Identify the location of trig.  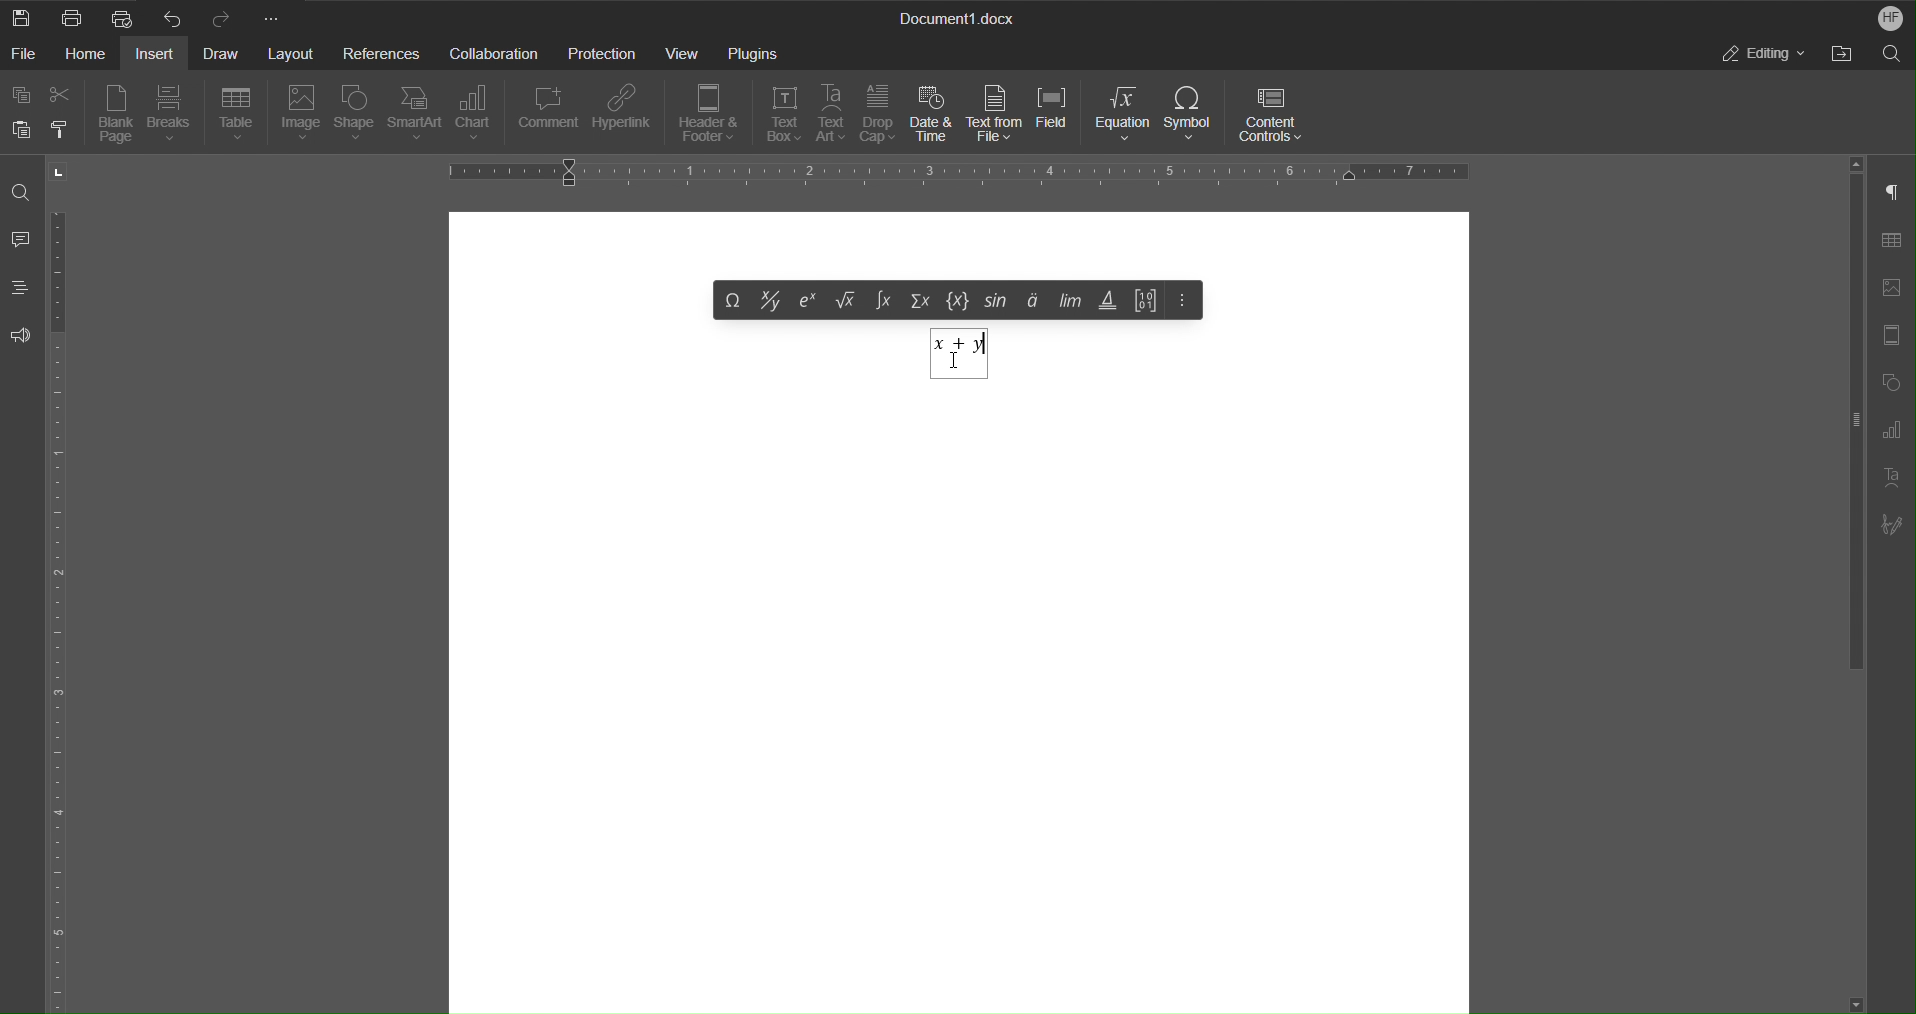
(999, 300).